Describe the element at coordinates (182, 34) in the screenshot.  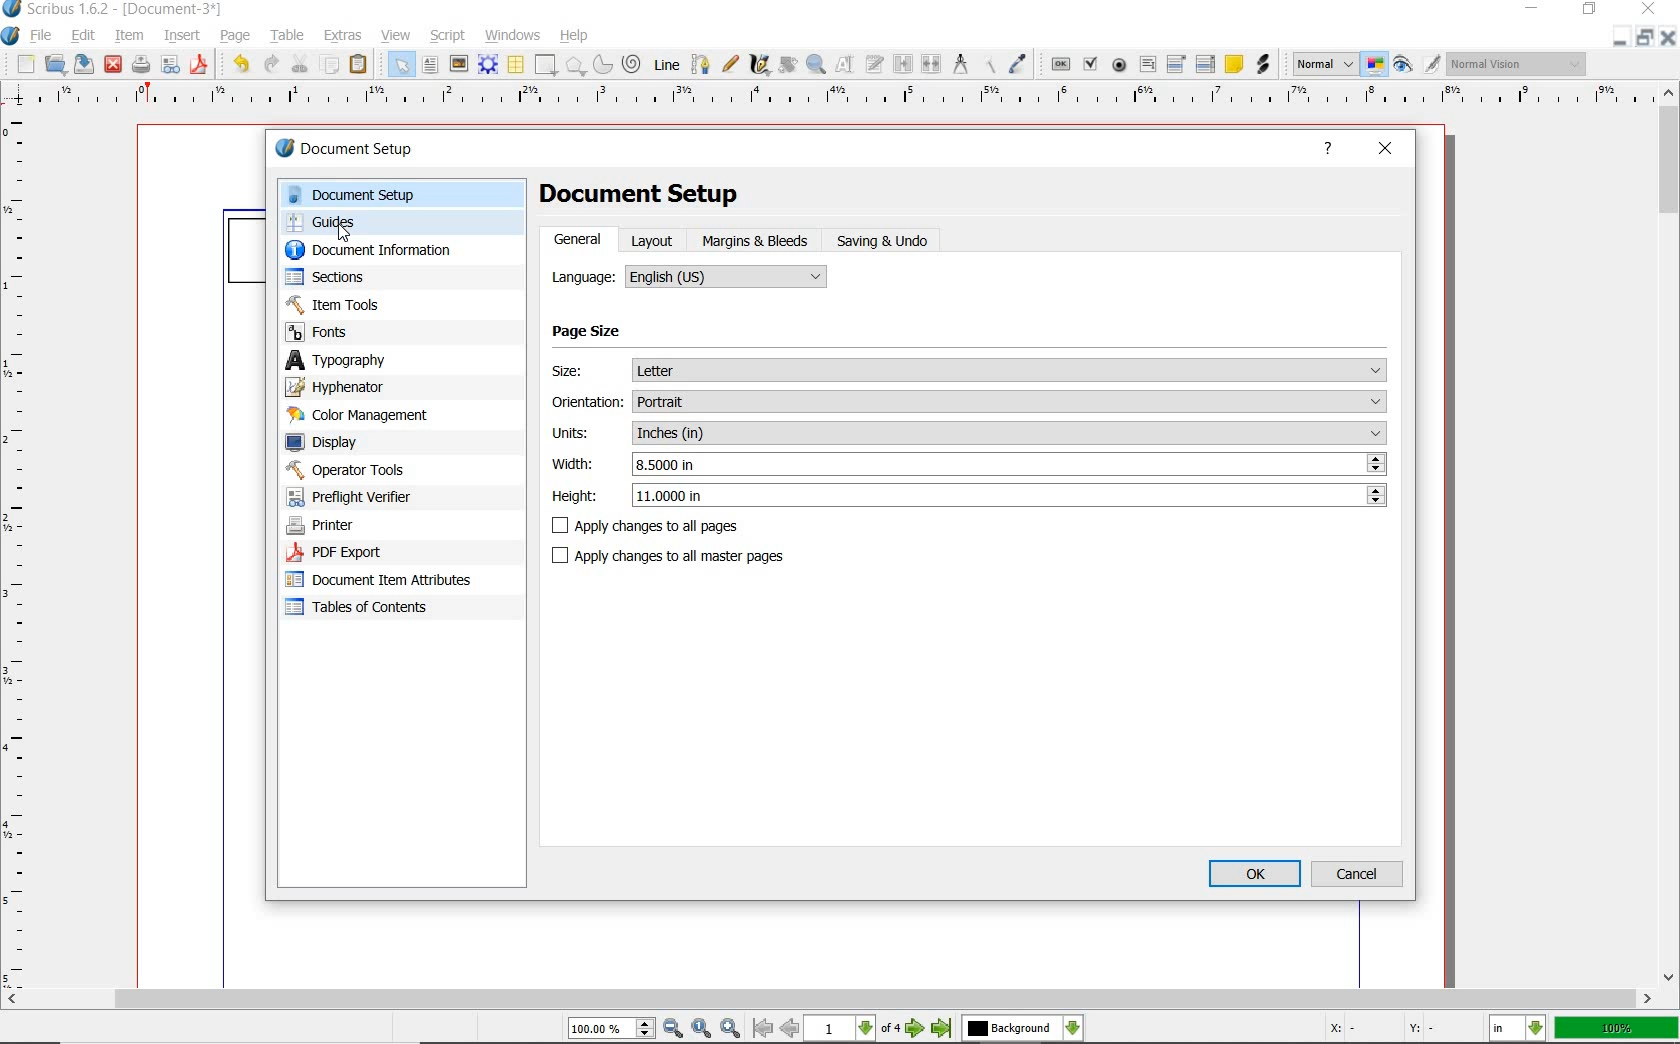
I see `insert` at that location.